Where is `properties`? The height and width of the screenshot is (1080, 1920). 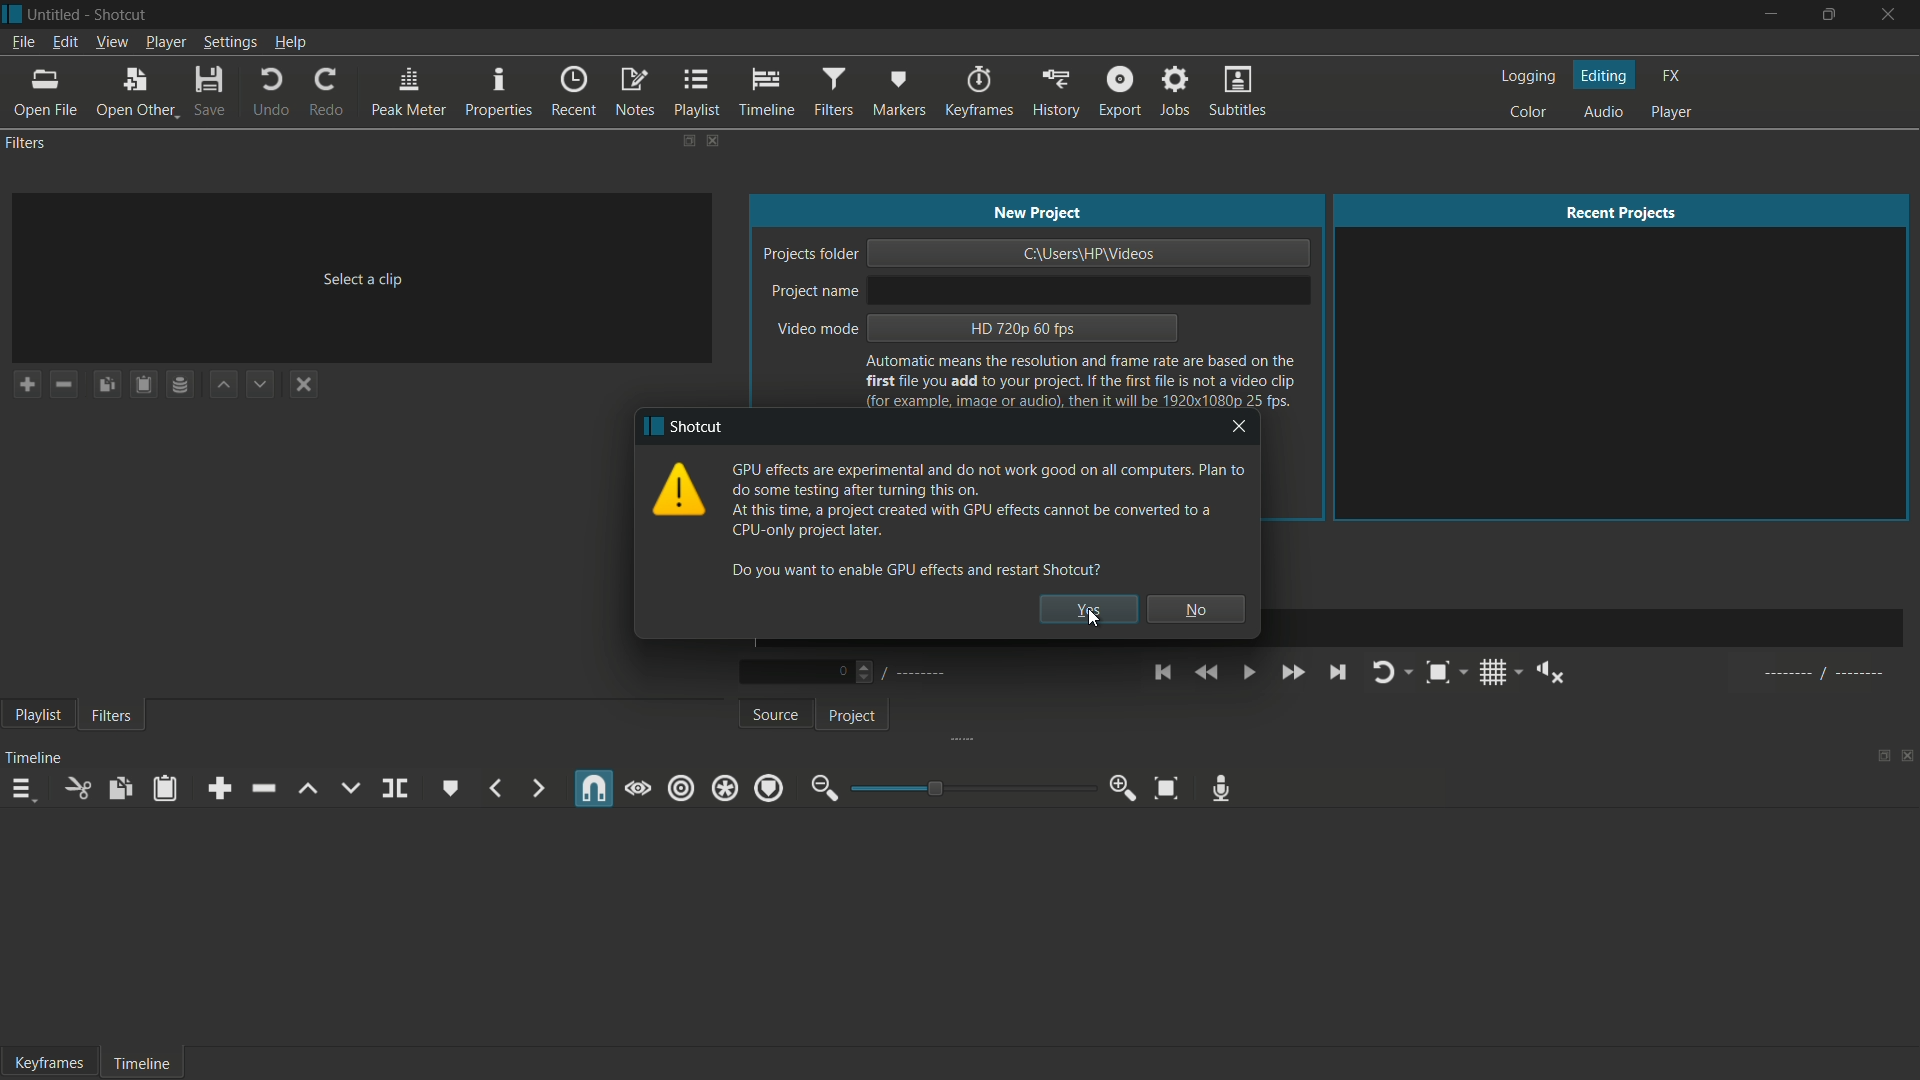
properties is located at coordinates (500, 93).